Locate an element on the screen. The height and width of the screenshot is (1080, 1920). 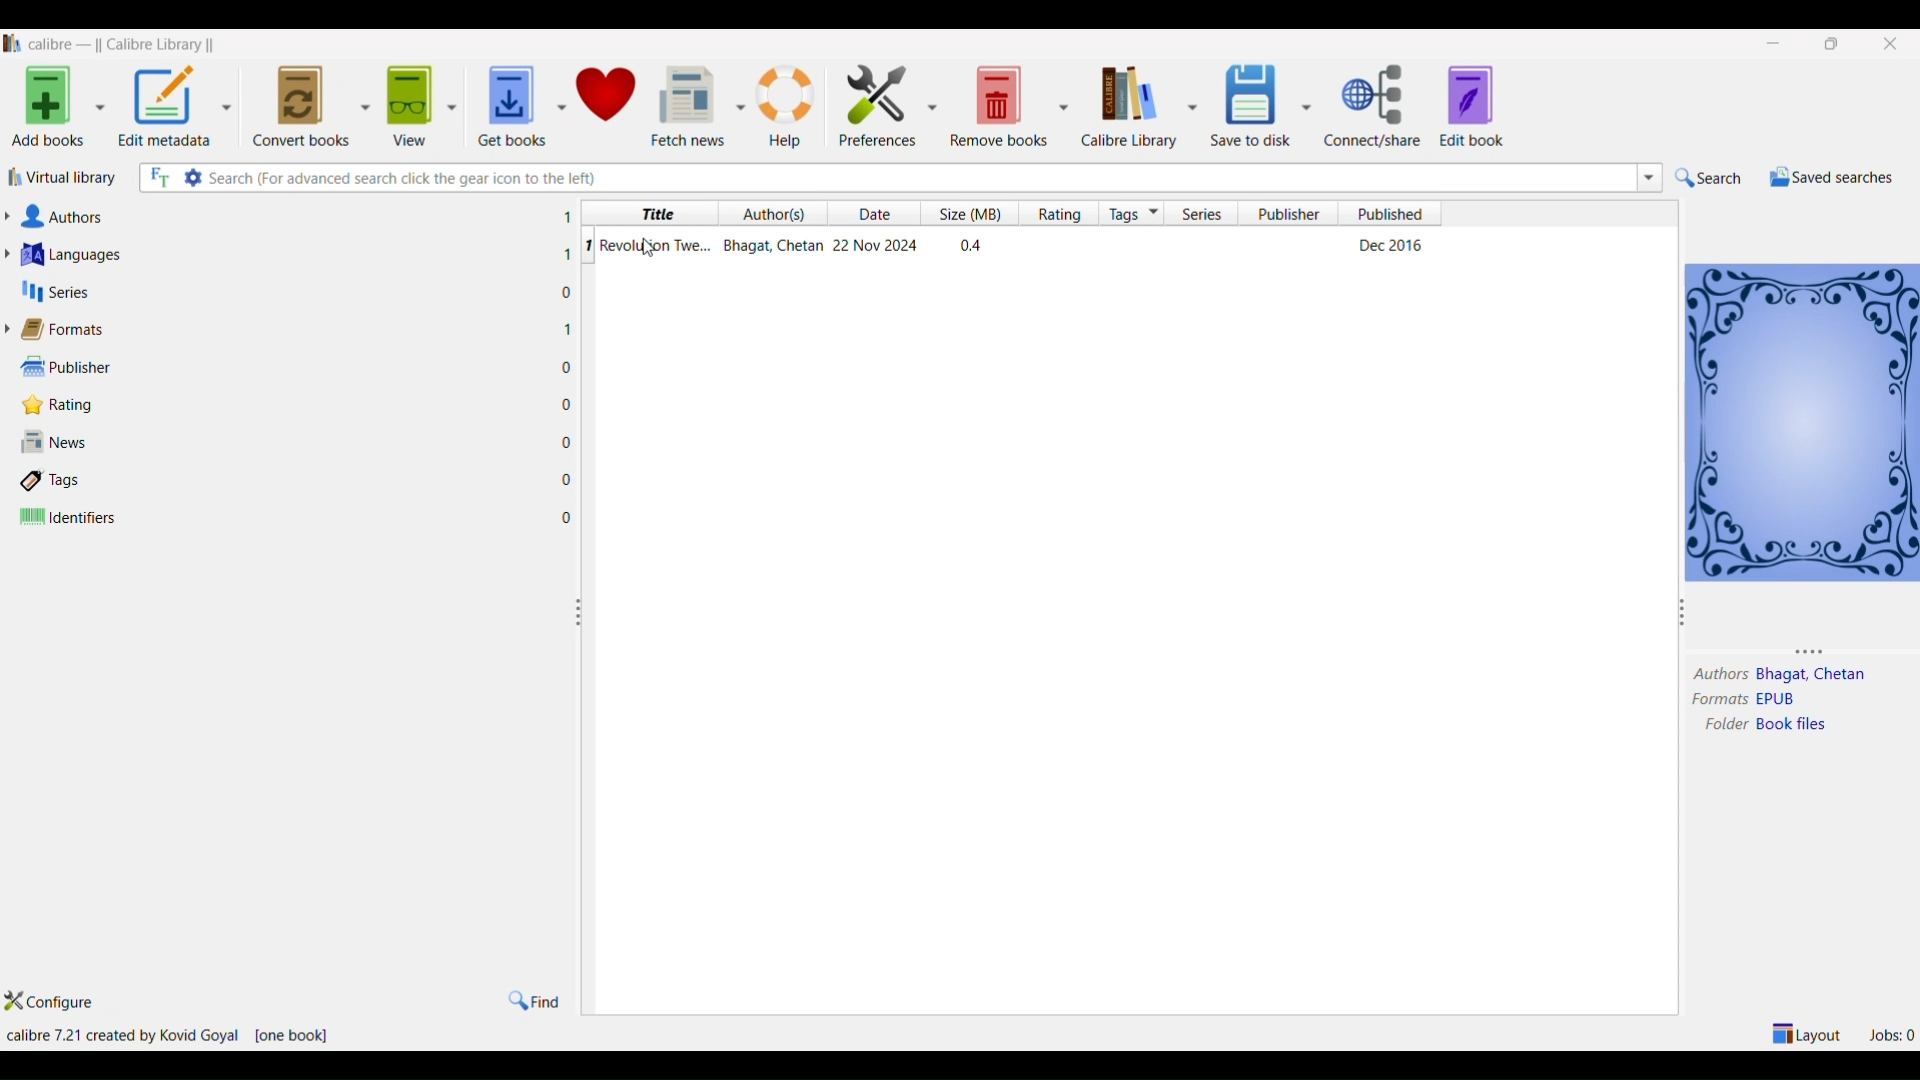
calibre version and creator is located at coordinates (121, 1036).